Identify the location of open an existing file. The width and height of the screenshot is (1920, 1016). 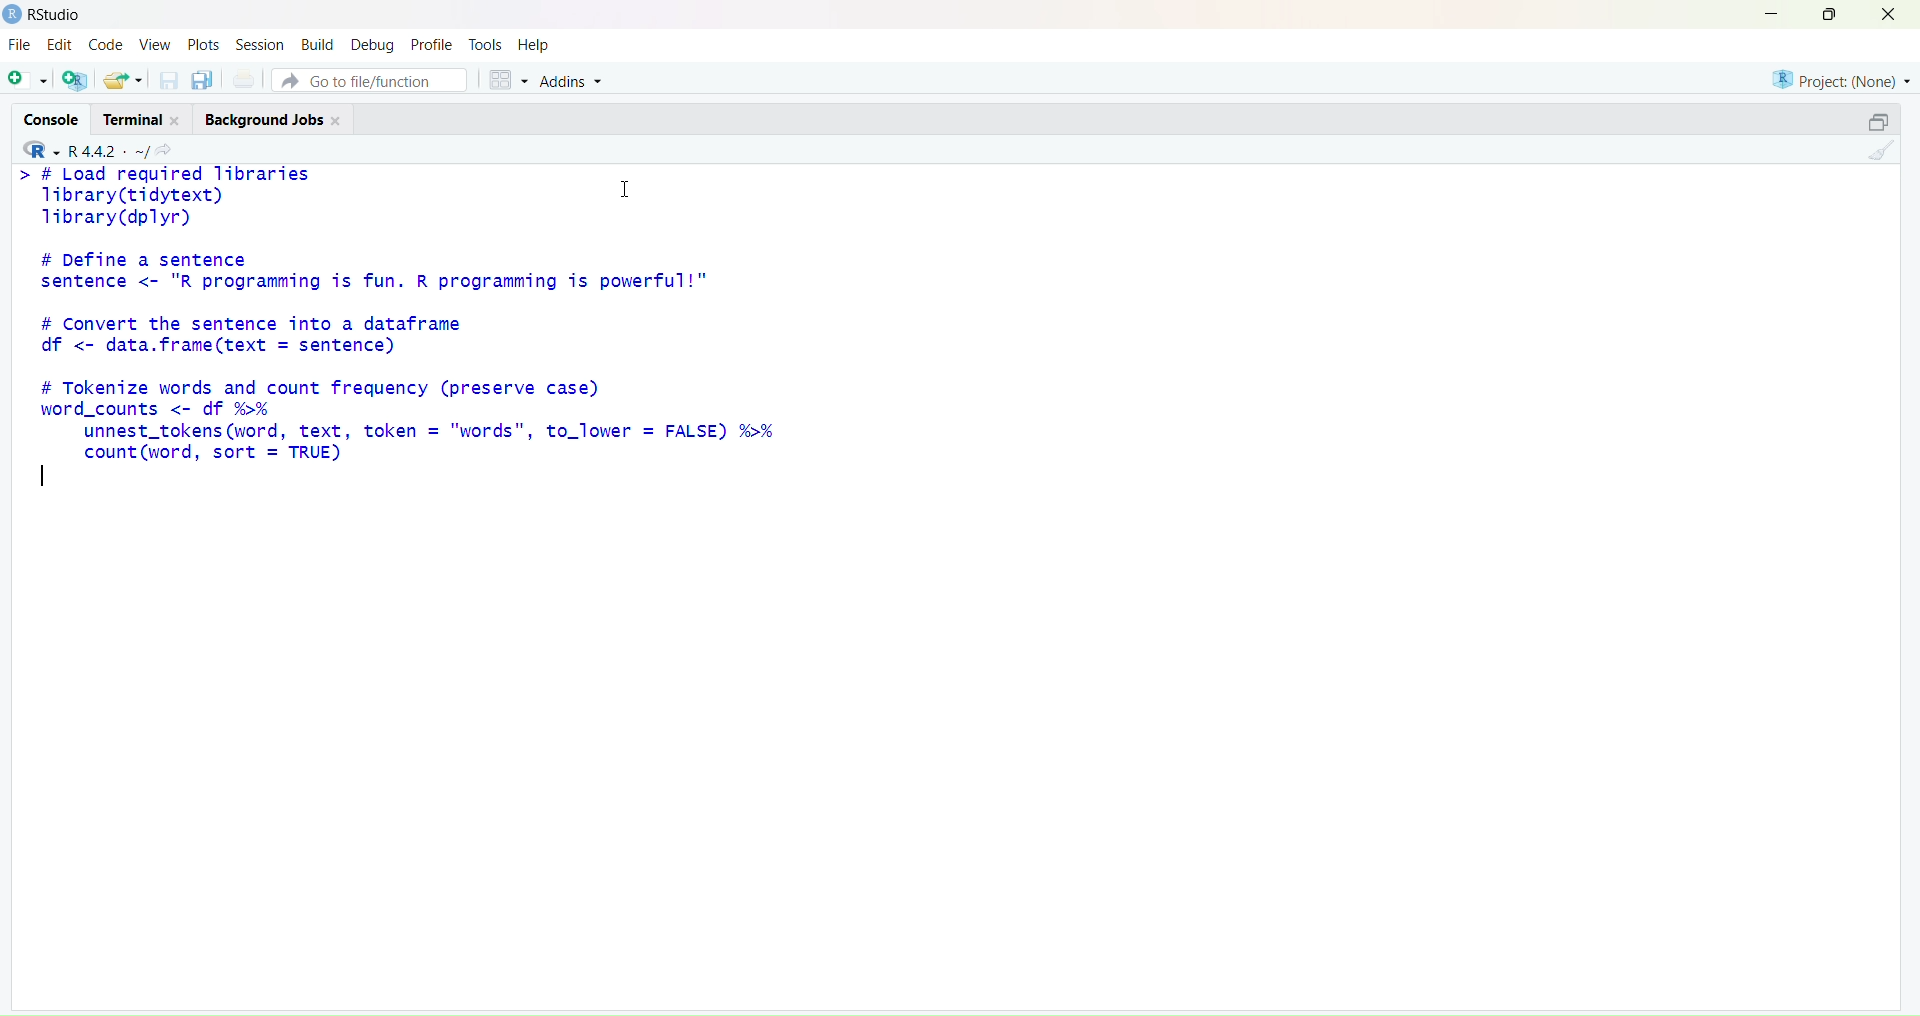
(125, 80).